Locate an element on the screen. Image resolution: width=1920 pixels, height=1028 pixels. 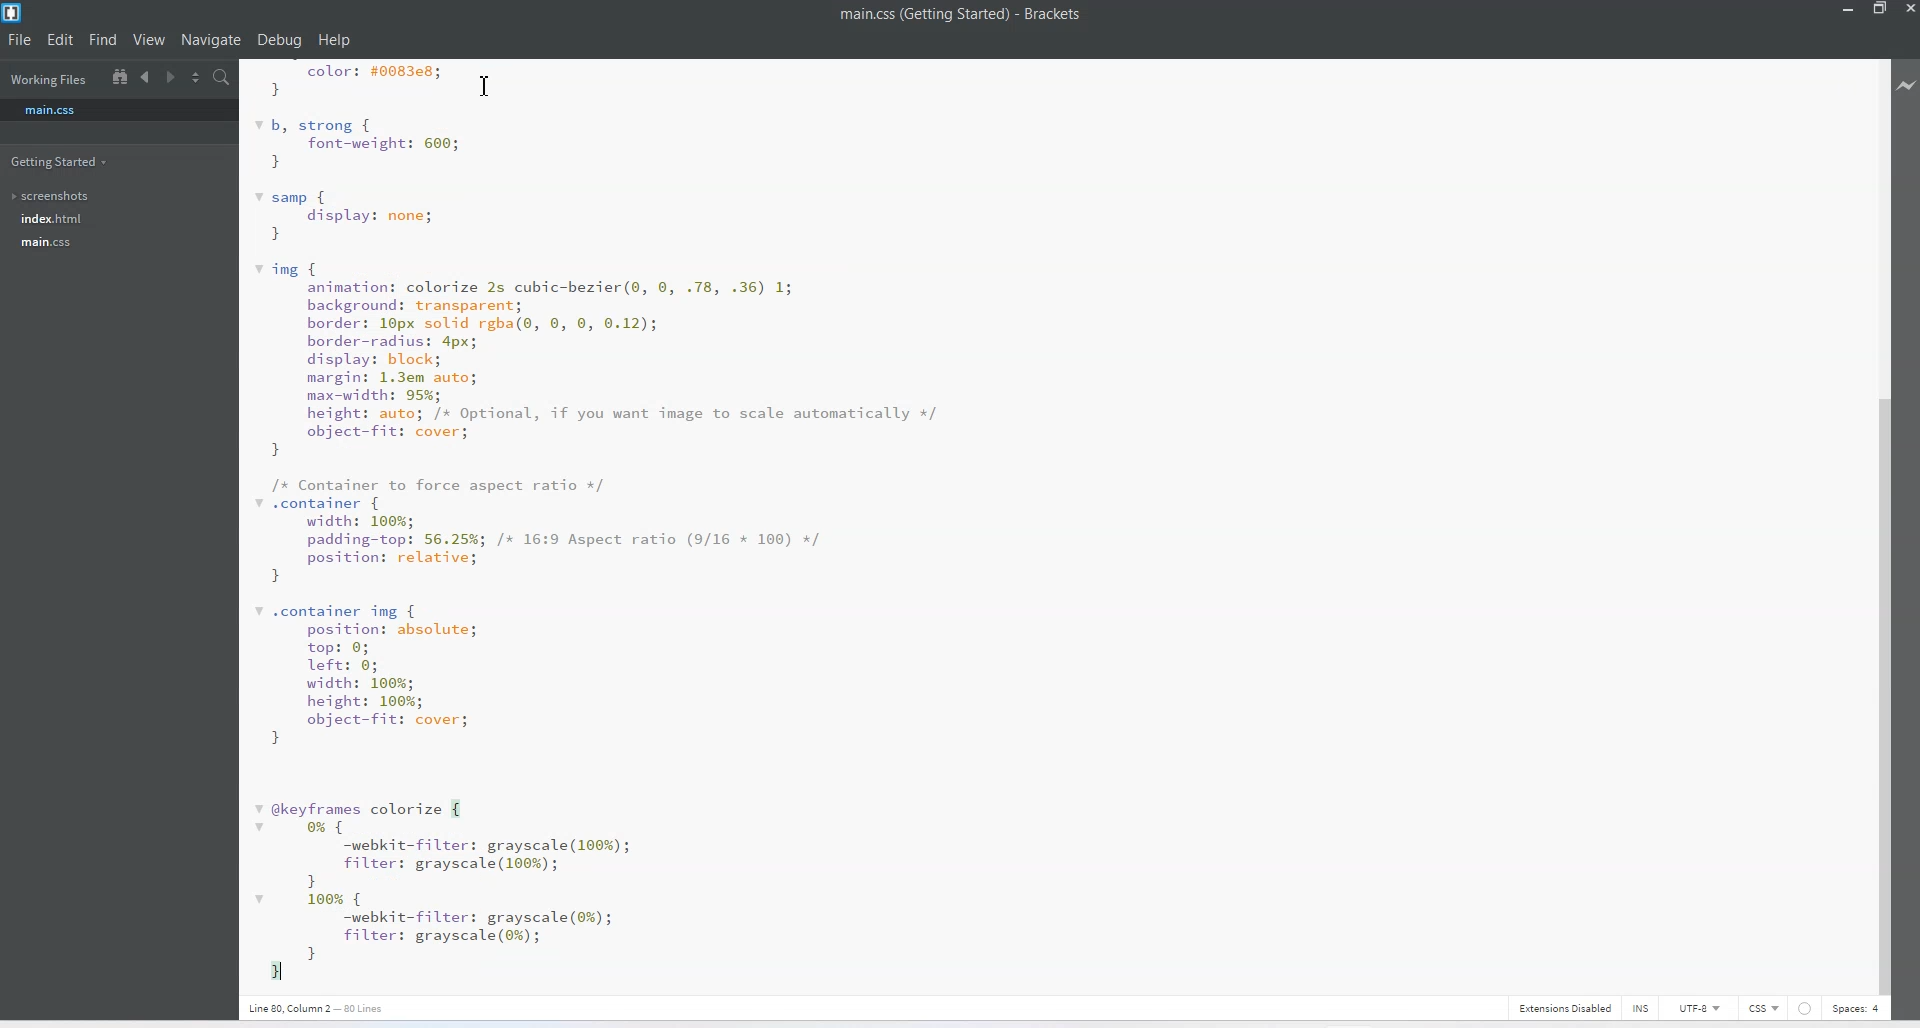
Minimize is located at coordinates (1848, 10).